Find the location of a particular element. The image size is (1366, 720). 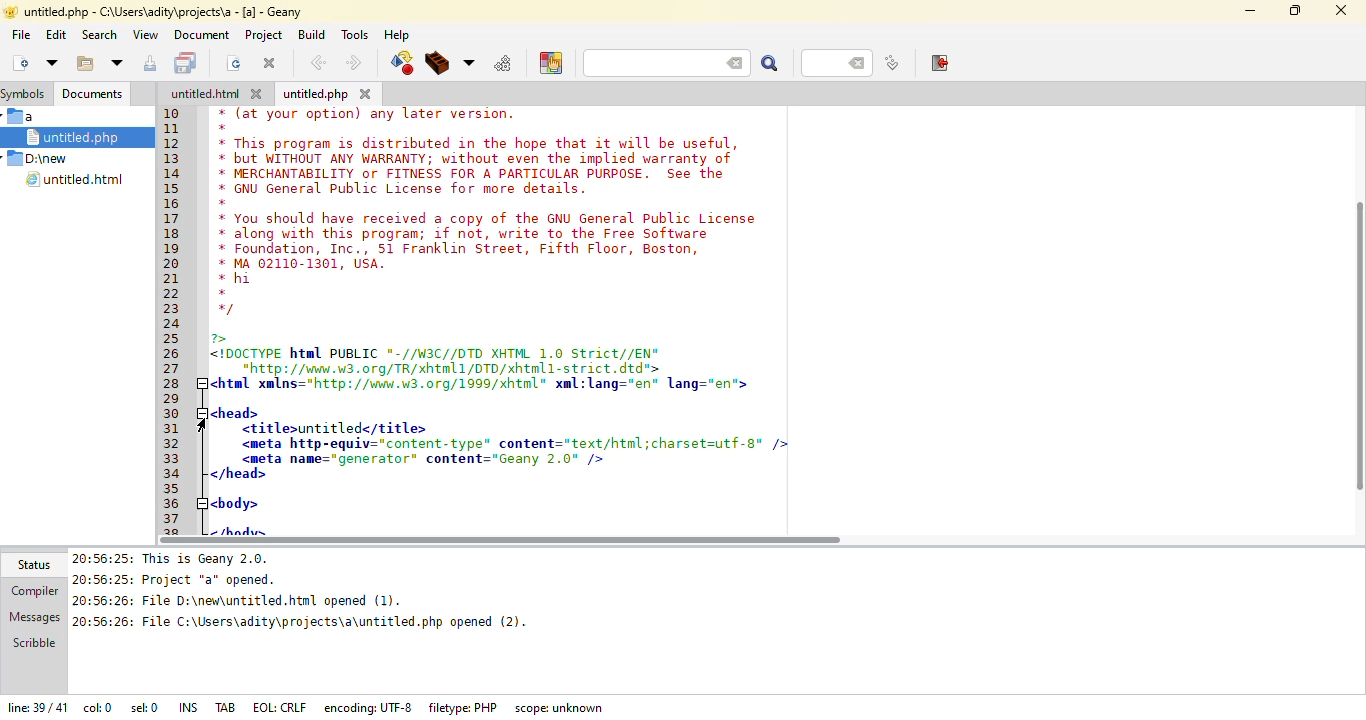

* (at your option) any later version.* This program is distributed in the hope that it will be useful* but WITHOUT ANY WARRANTY; without even the implied warranty of* MERCHANTABILITY or FITNESS FOR A PARTICULAR PURPOSE. See the* GNU General Public License for more details* You should have received a copy of the GNU General Public License* along with this program; if not, write fo the Free Software* Foundation, Inc., 51 Franklin Street, Fifth Floor, Boston* MA 62110-1361, USA.* hi/<IDOCTYPE html PUBLIC *-//W3C//DTD XHTML 1.0 Strict//EN"“http://wad.w3.org/TR/xhtnl1/DTD/xhtnl1-strict. dtd">htwl xmlns=*http://wne.u3.0rg/1998/xhtnl* xml:lang="en* lang="en‘>chead><titlesuntitlede/titles<meta http-equiv="content-type* content="text/htnl;charset=utf-g* /»<meta name="generator” content="Geany 2.0" /></head>body> <body> is located at coordinates (505, 320).